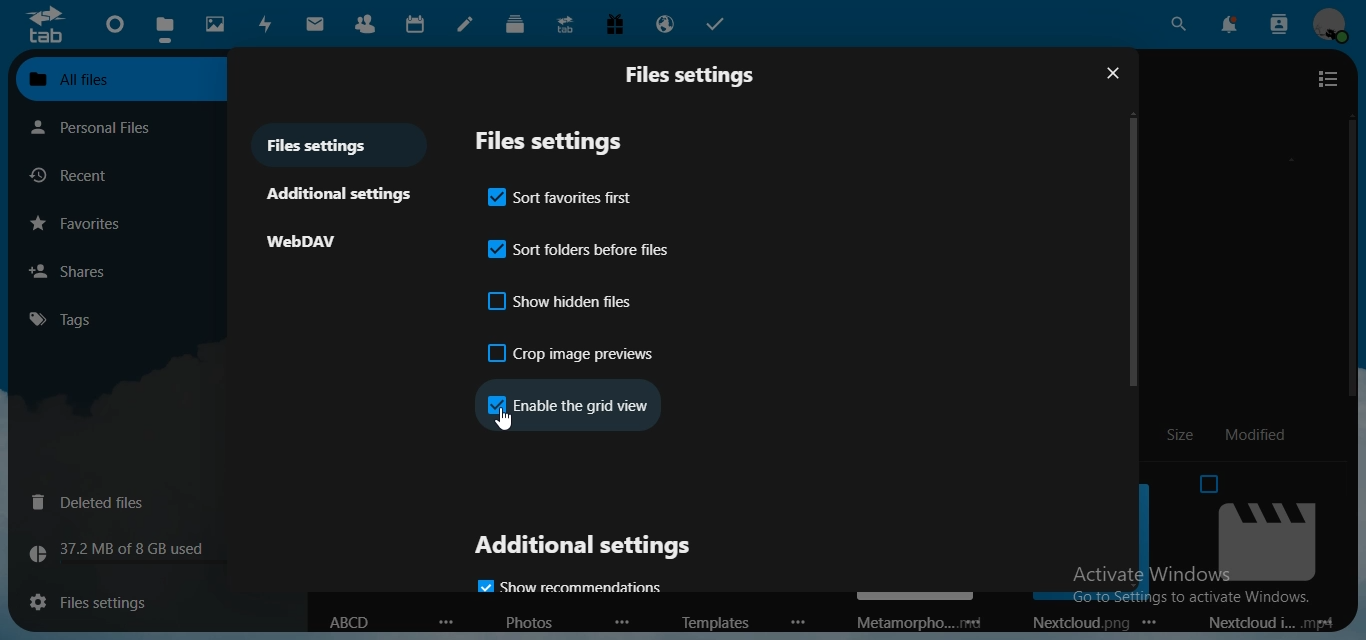 This screenshot has height=640, width=1366. Describe the element at coordinates (516, 26) in the screenshot. I see `deck` at that location.